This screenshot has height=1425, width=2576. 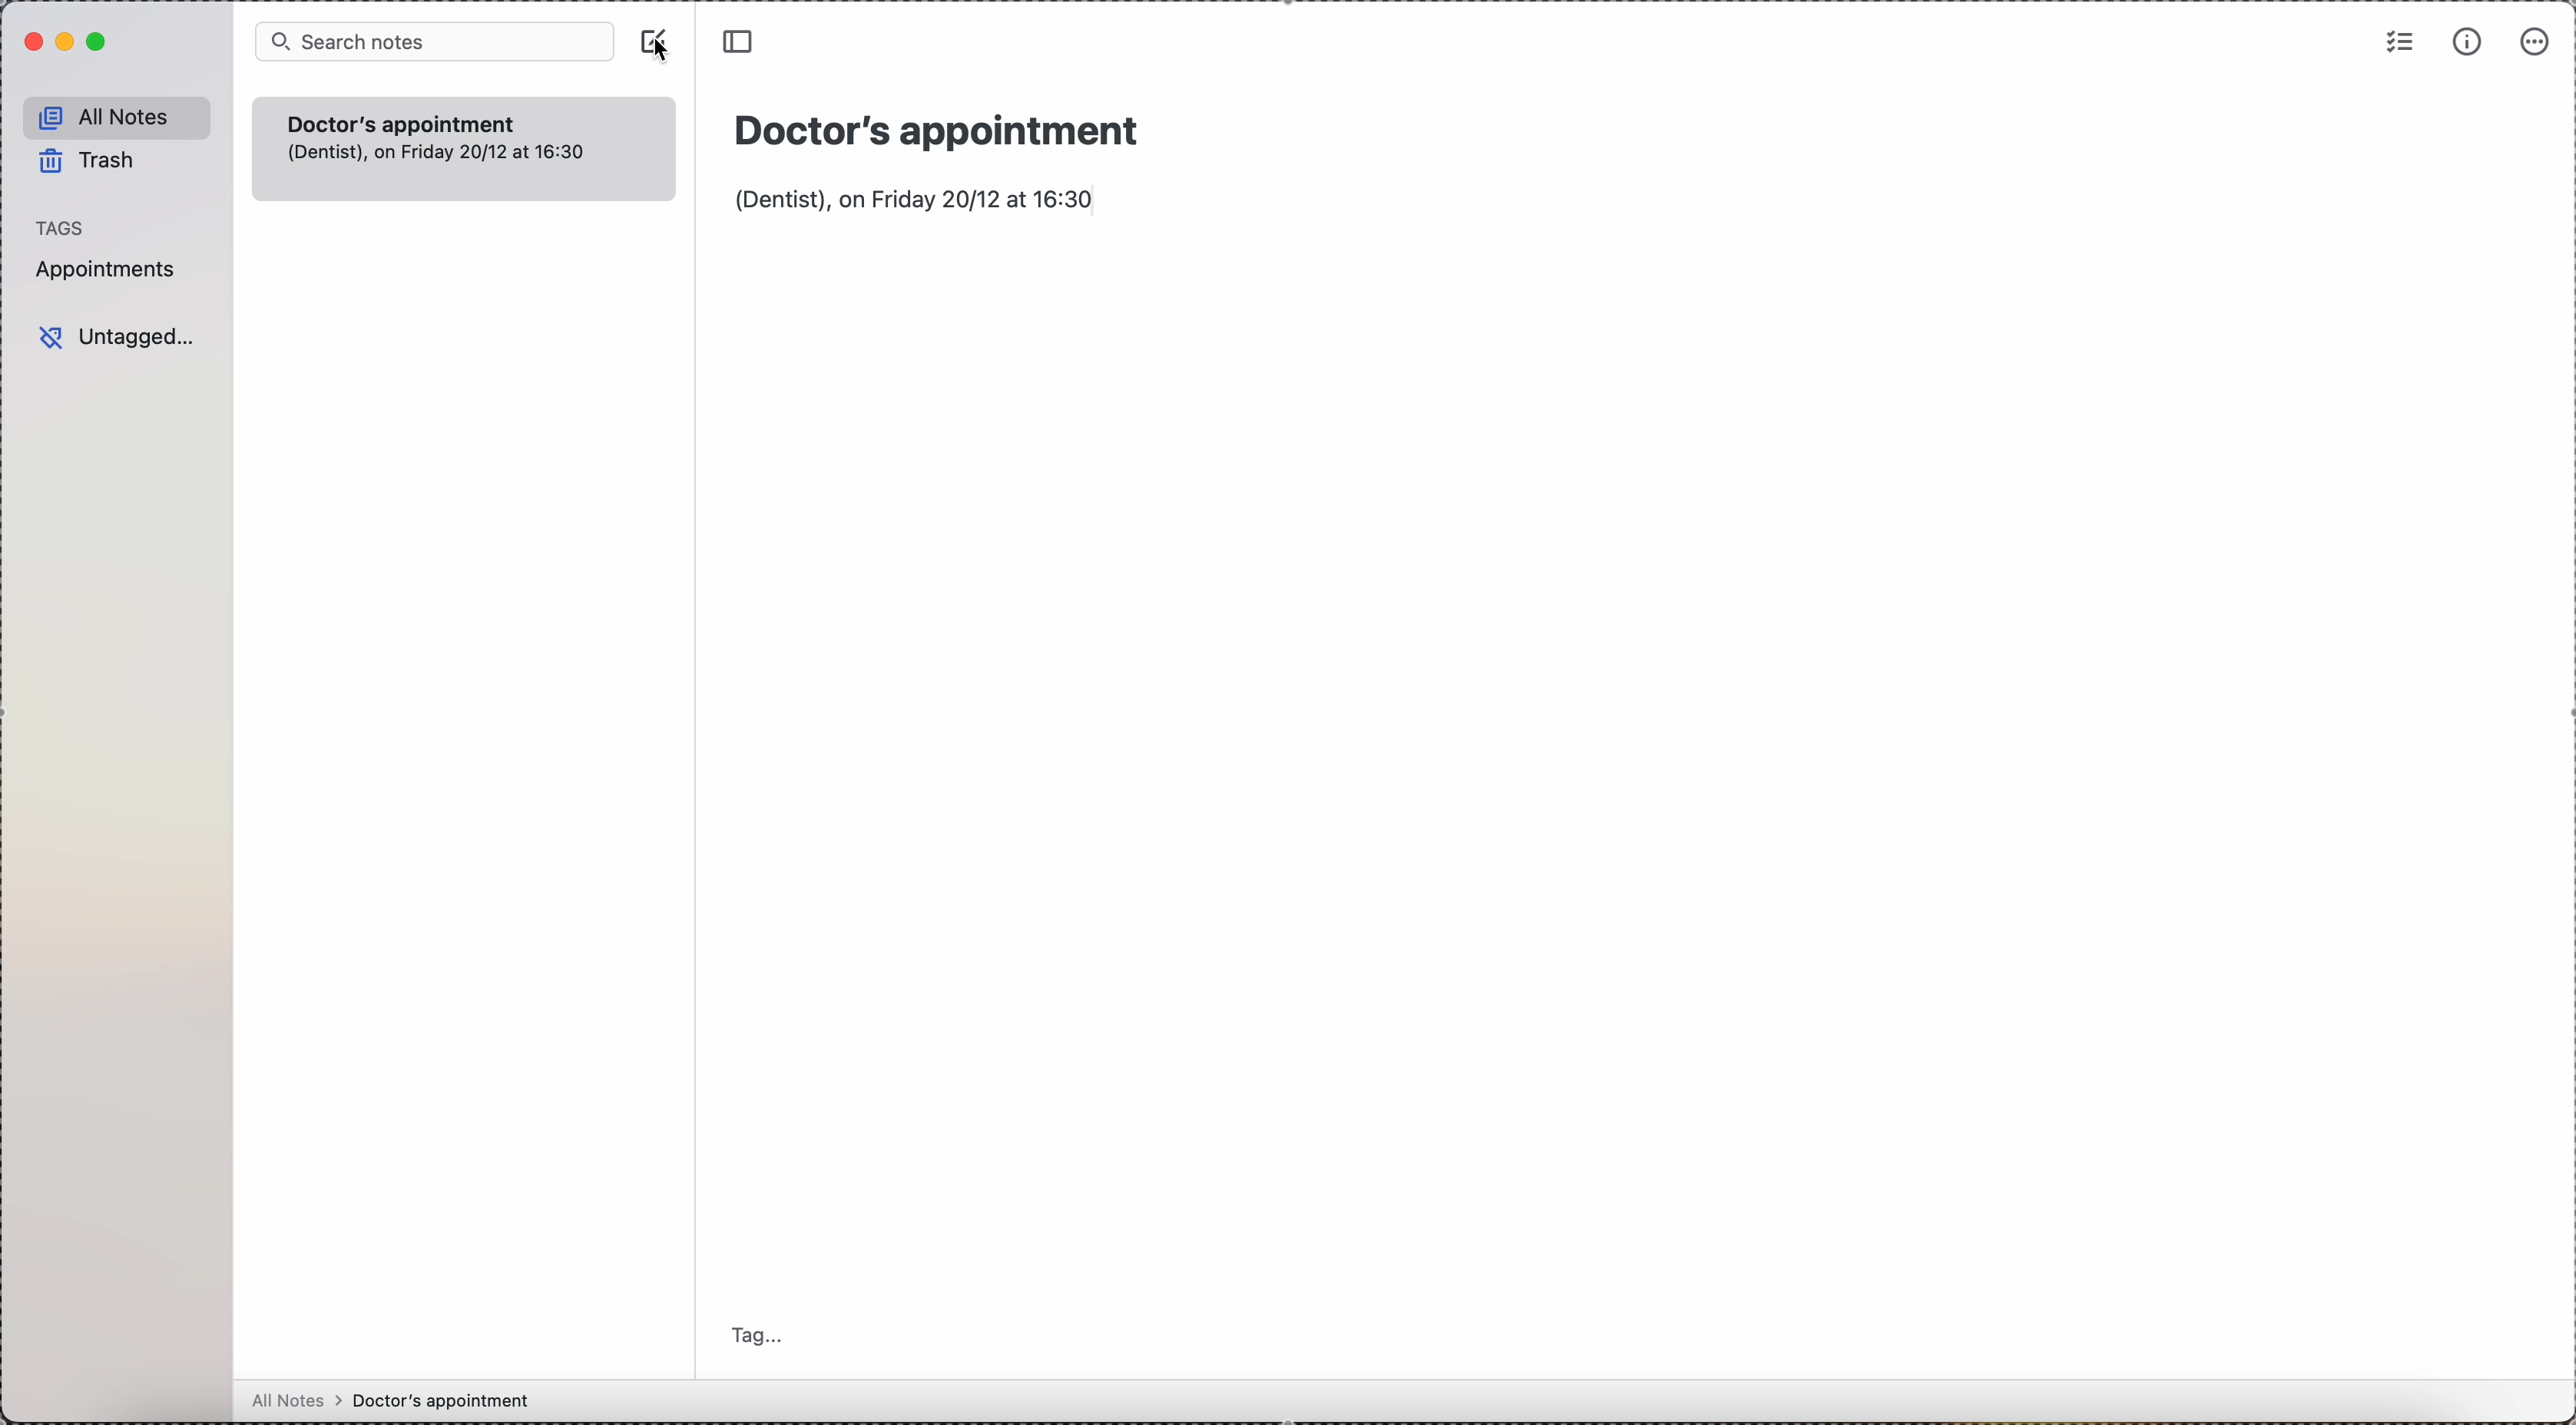 I want to click on trash, so click(x=98, y=159).